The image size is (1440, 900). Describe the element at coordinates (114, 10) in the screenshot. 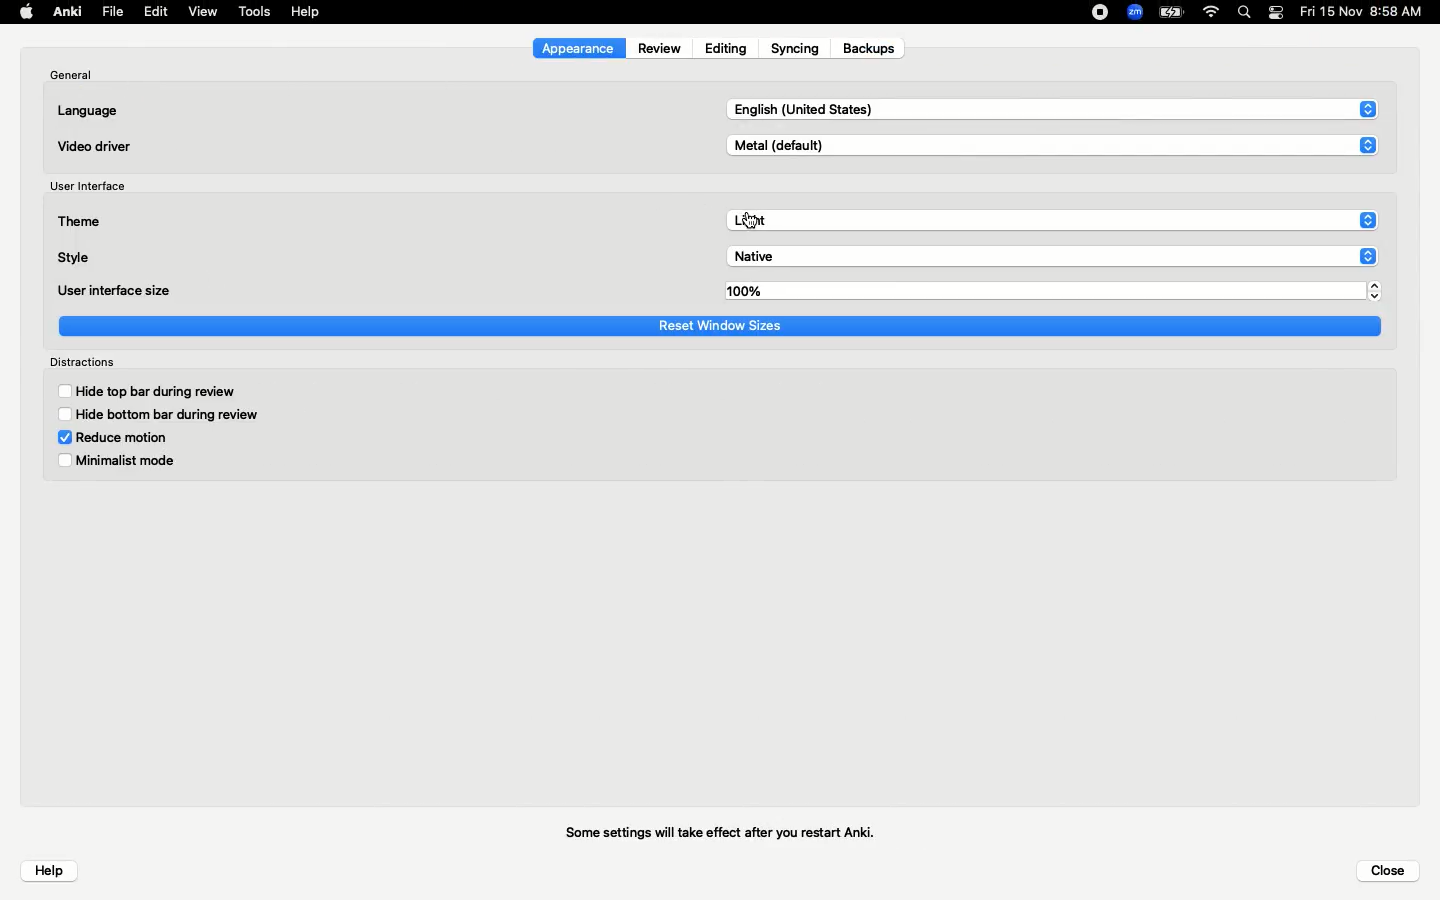

I see `File` at that location.